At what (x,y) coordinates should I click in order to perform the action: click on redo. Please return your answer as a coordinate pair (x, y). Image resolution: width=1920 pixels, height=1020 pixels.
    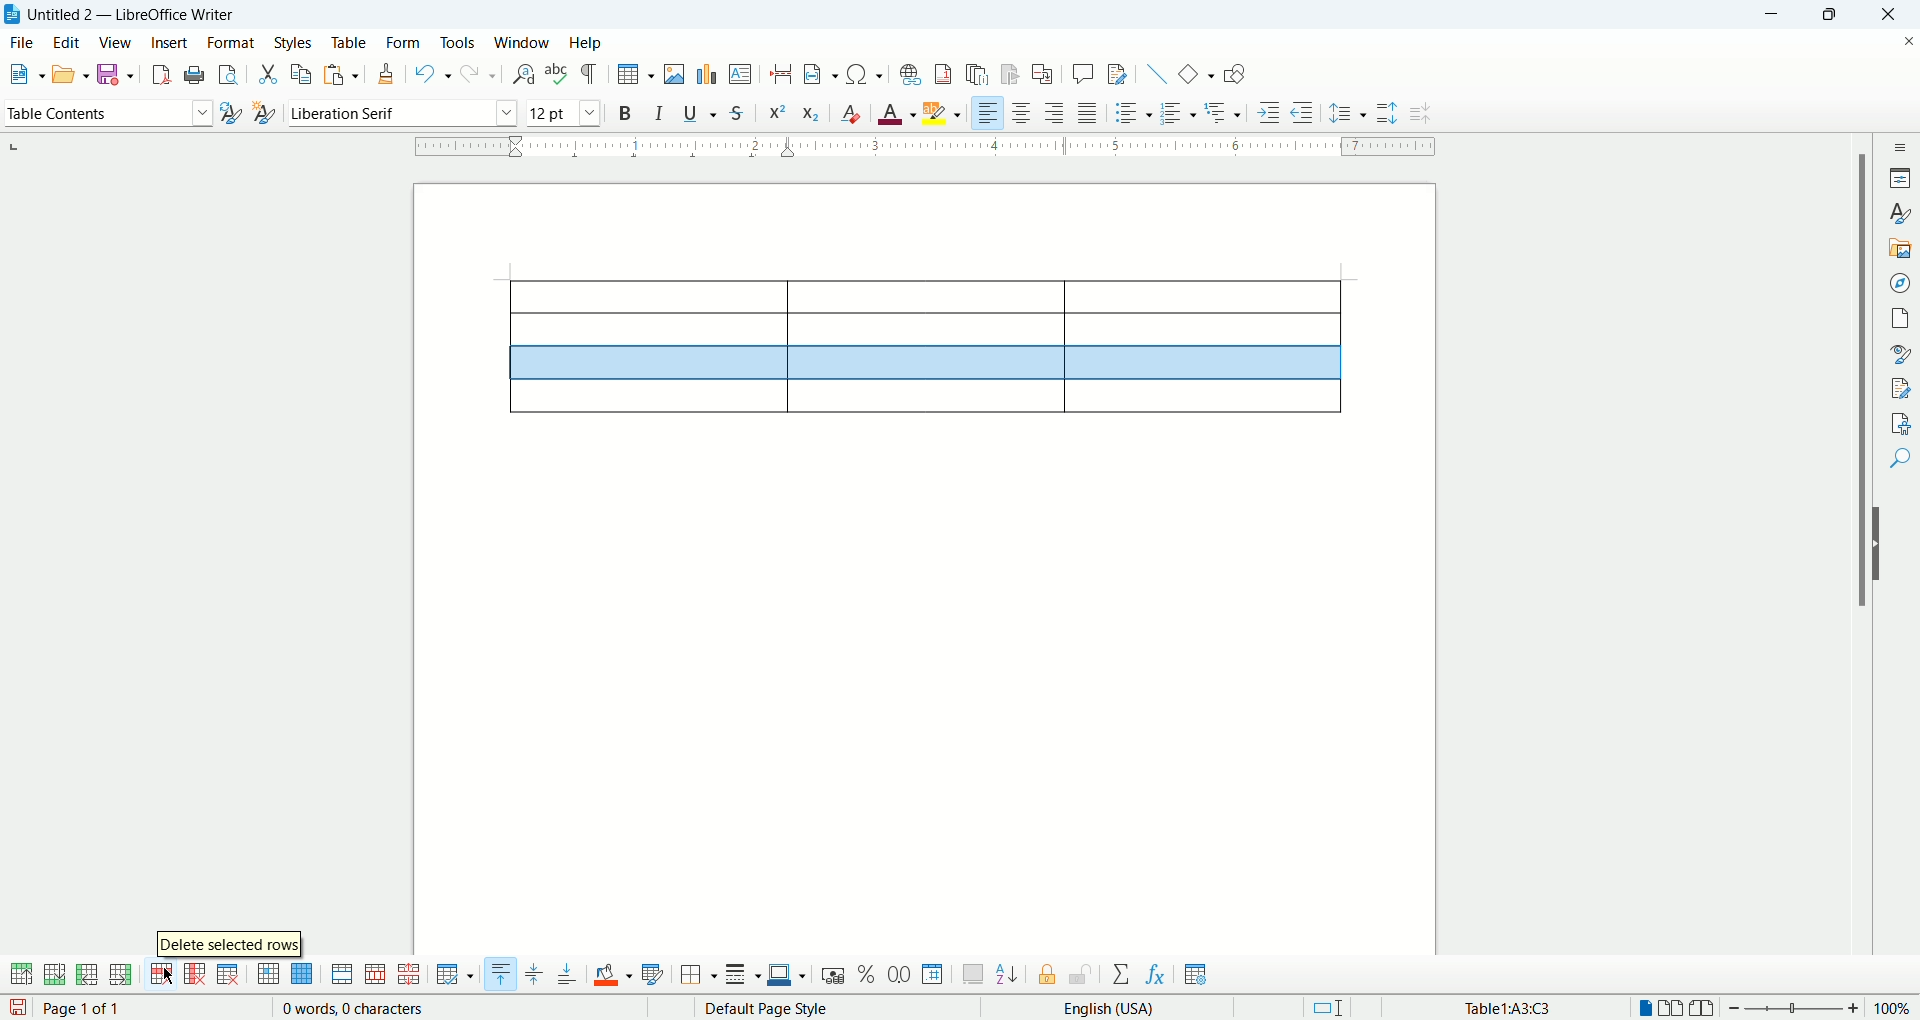
    Looking at the image, I should click on (477, 75).